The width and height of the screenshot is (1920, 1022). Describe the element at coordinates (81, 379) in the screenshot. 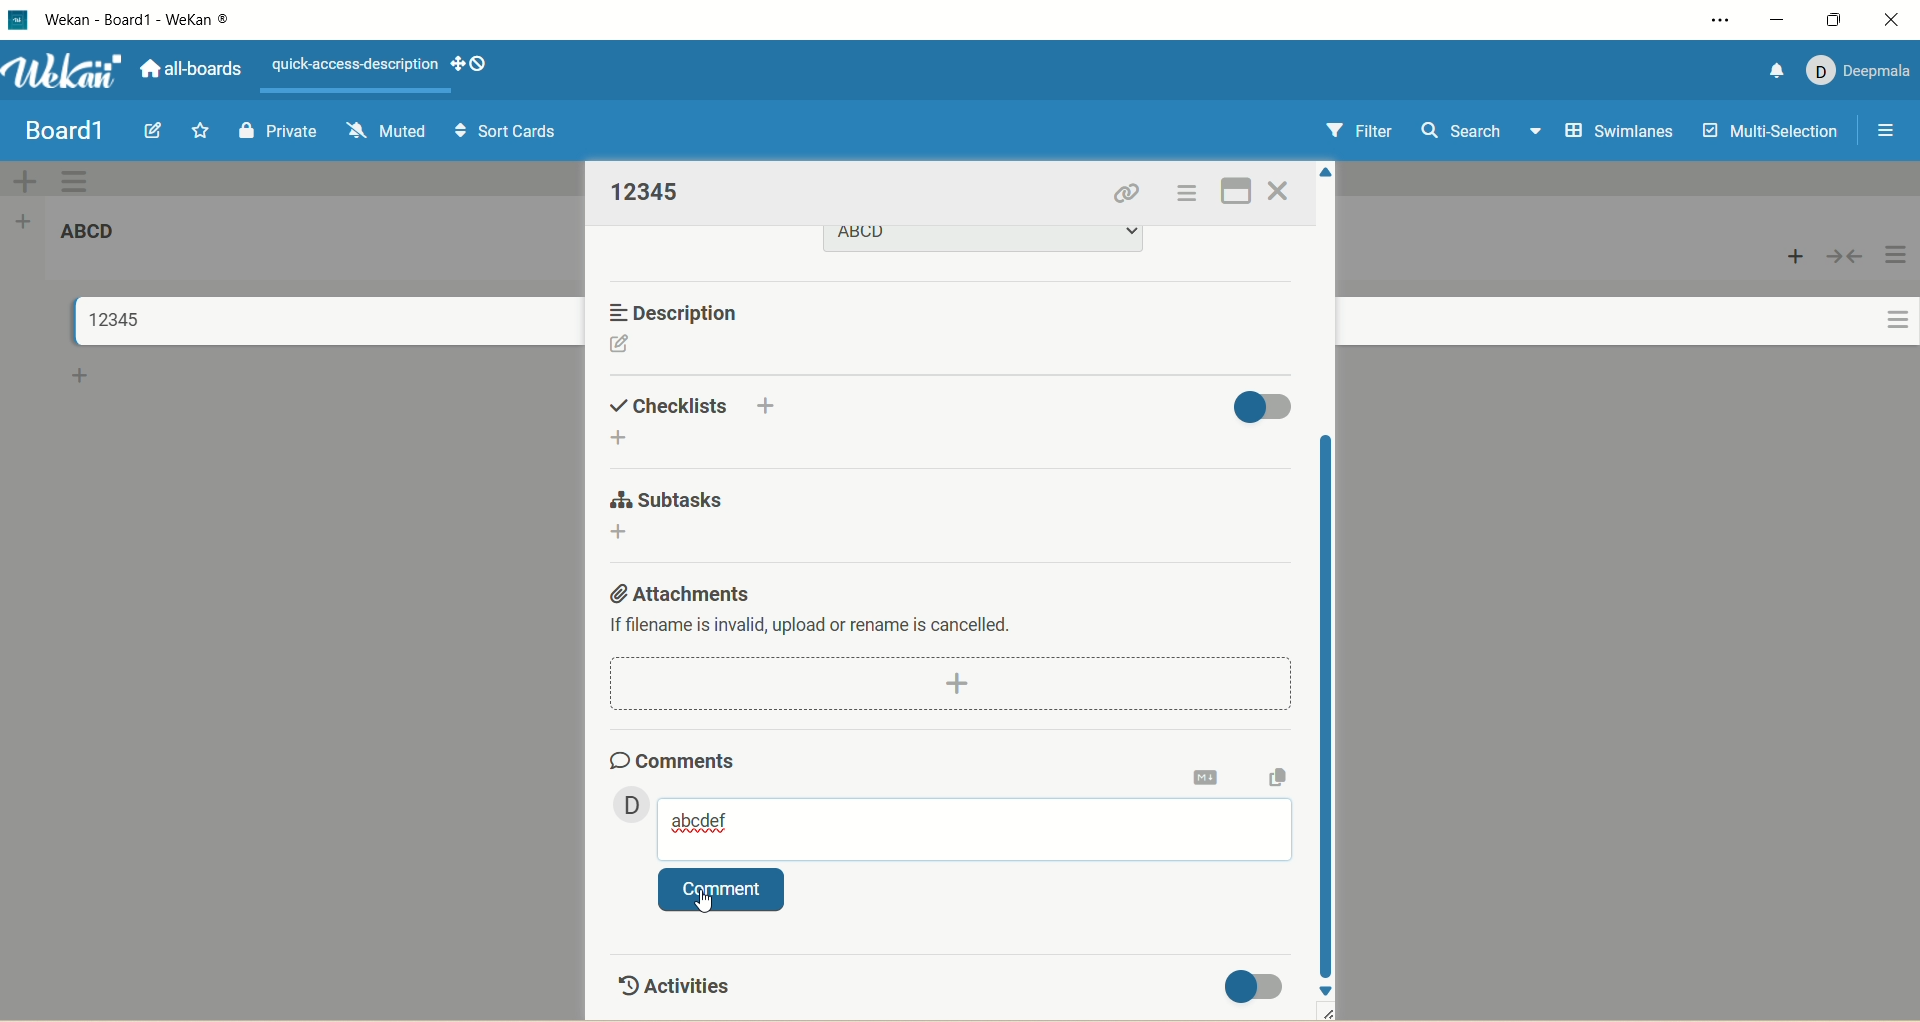

I see `add card` at that location.